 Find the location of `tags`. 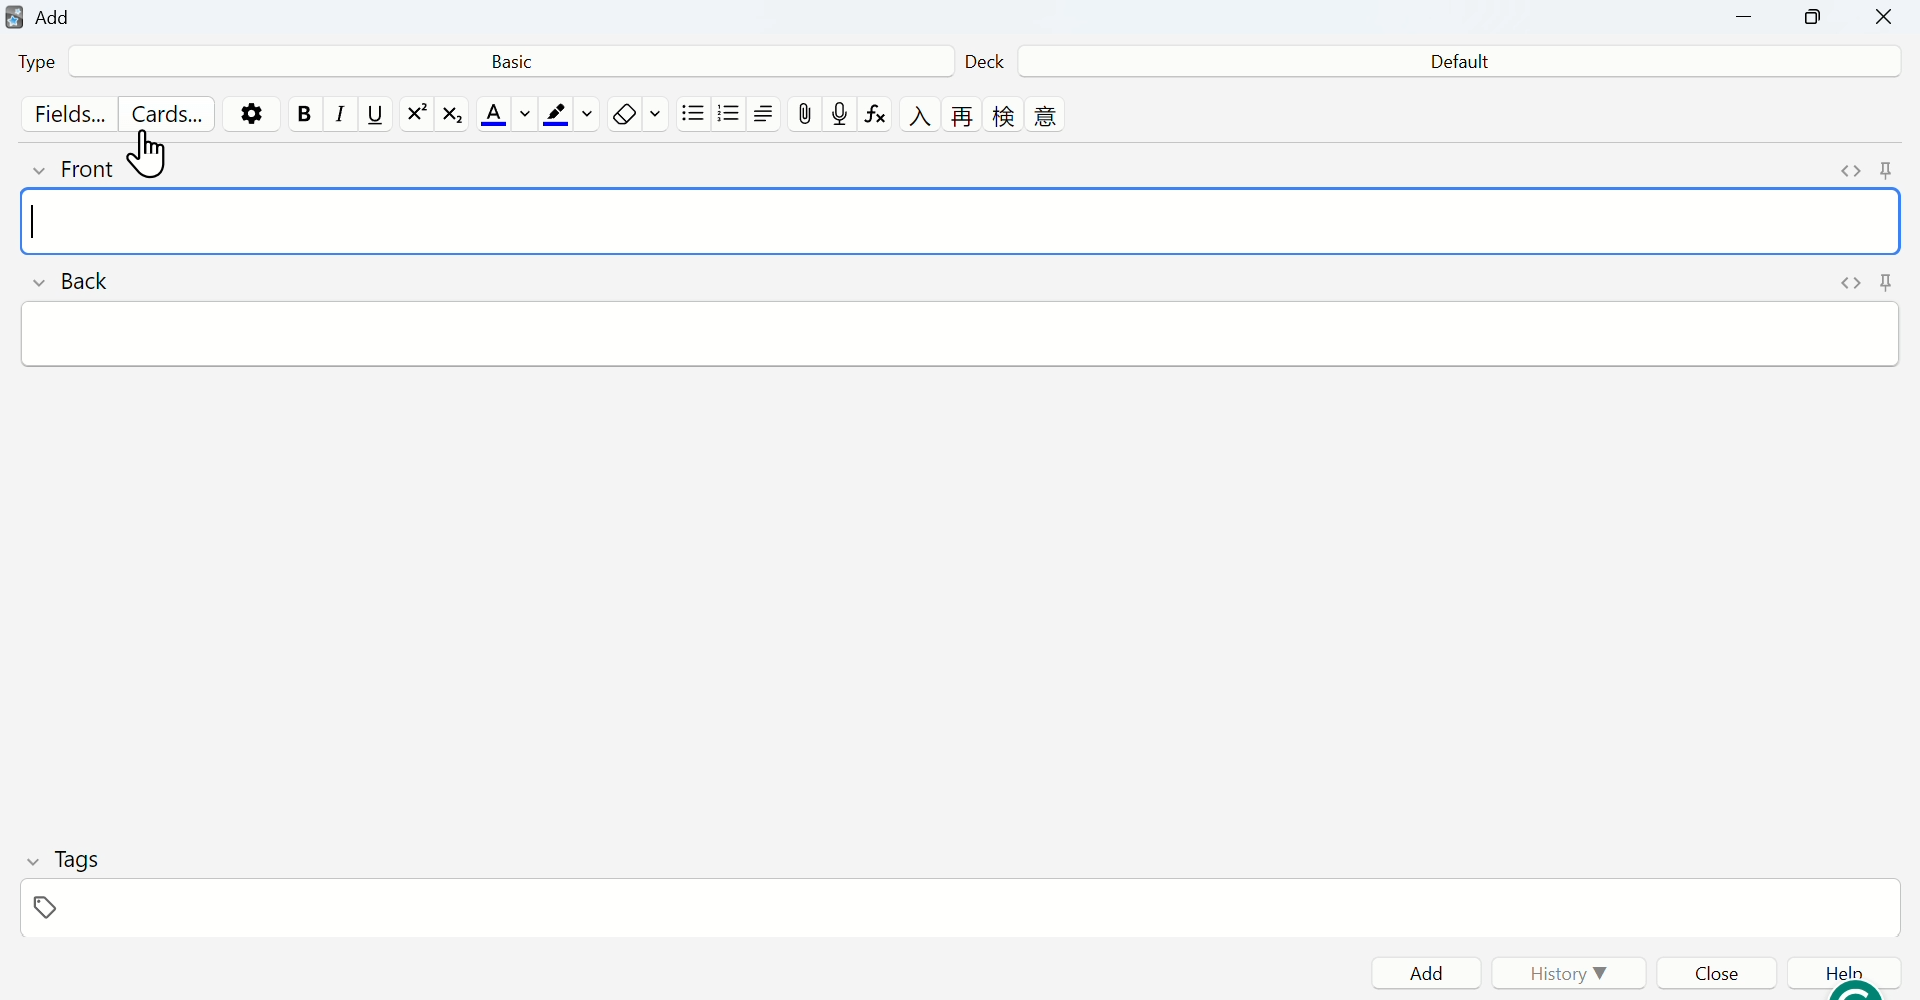

tags is located at coordinates (960, 909).